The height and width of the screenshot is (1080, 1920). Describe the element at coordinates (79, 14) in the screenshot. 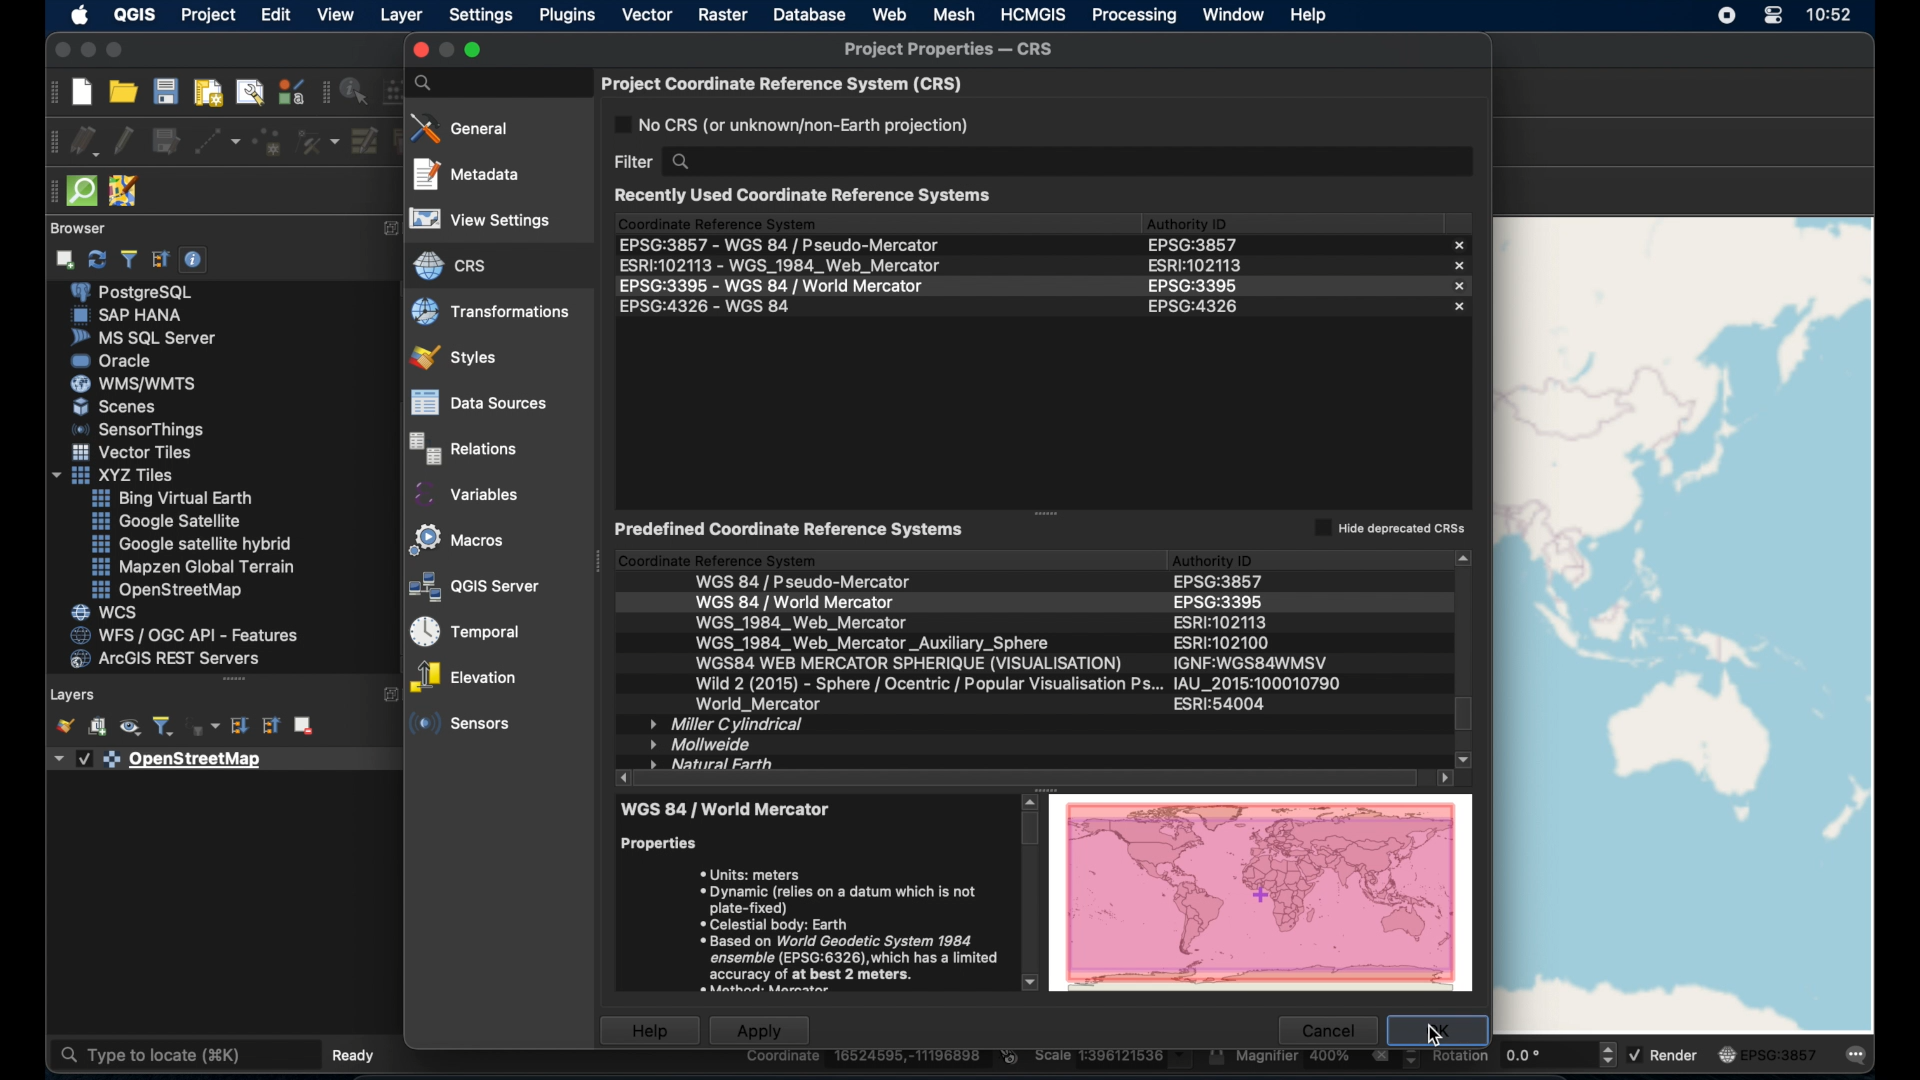

I see `apple. logo` at that location.